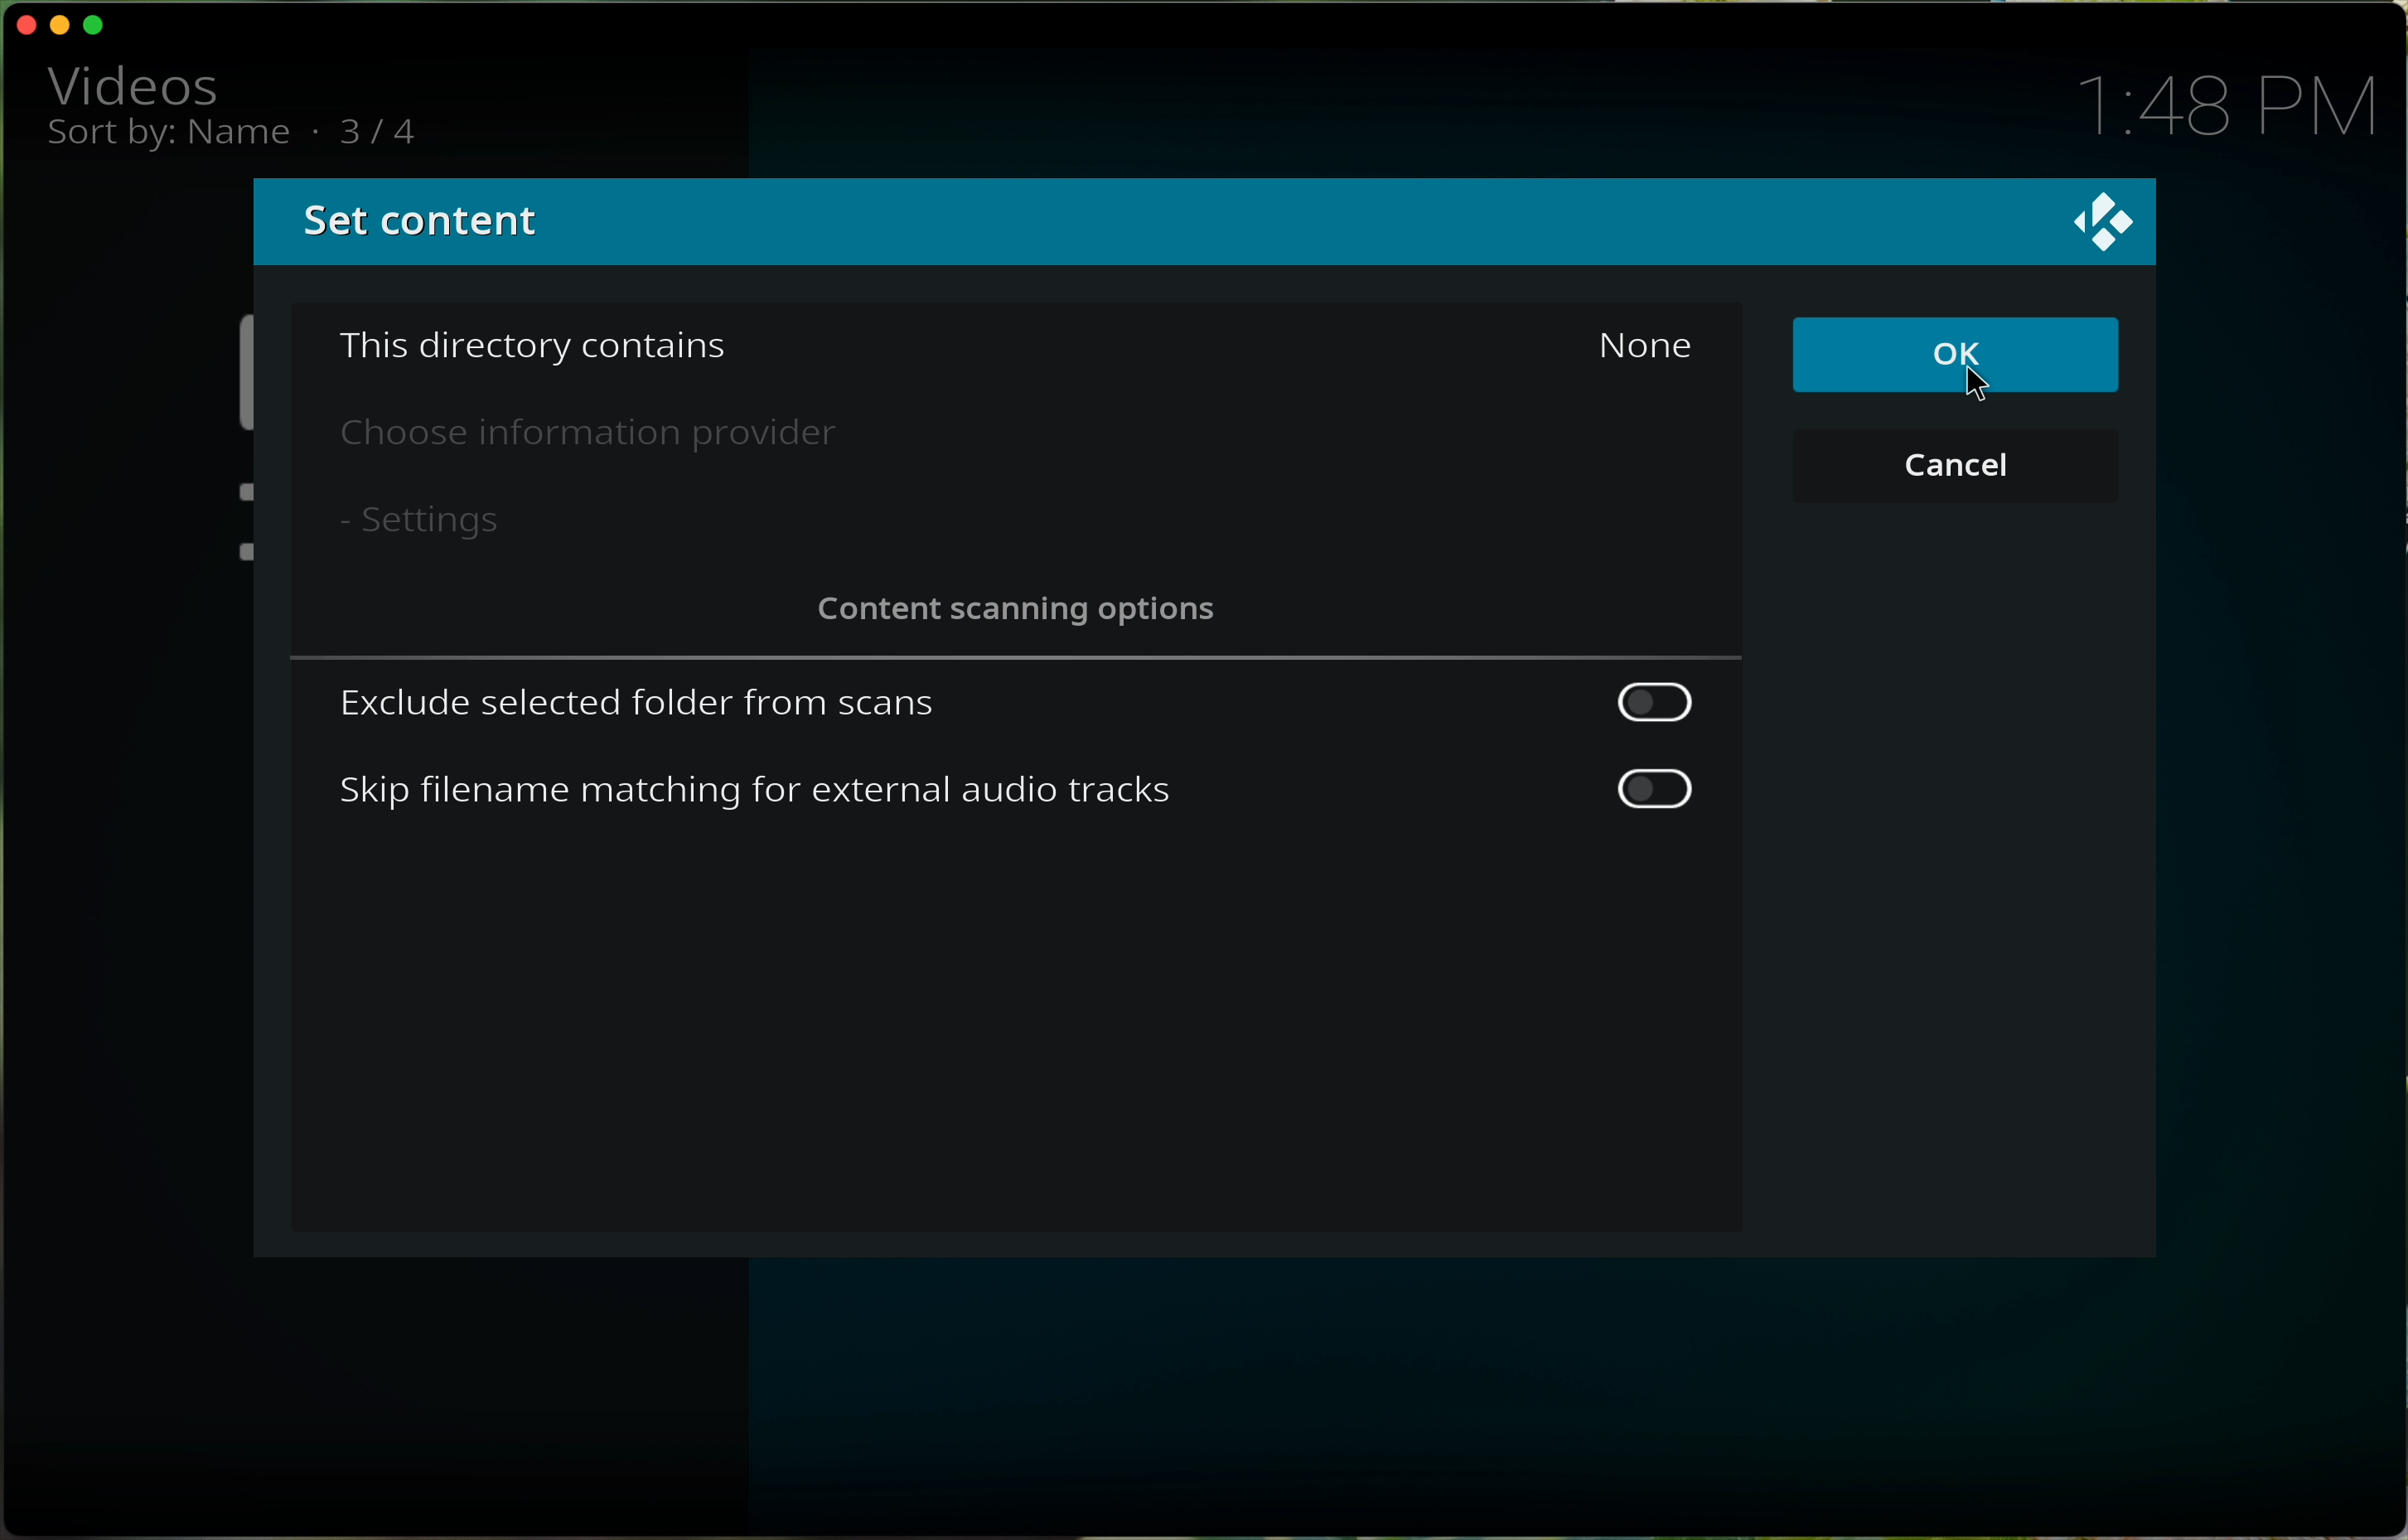 This screenshot has height=1540, width=2408. What do you see at coordinates (2241, 103) in the screenshot?
I see `1:48 PM` at bounding box center [2241, 103].